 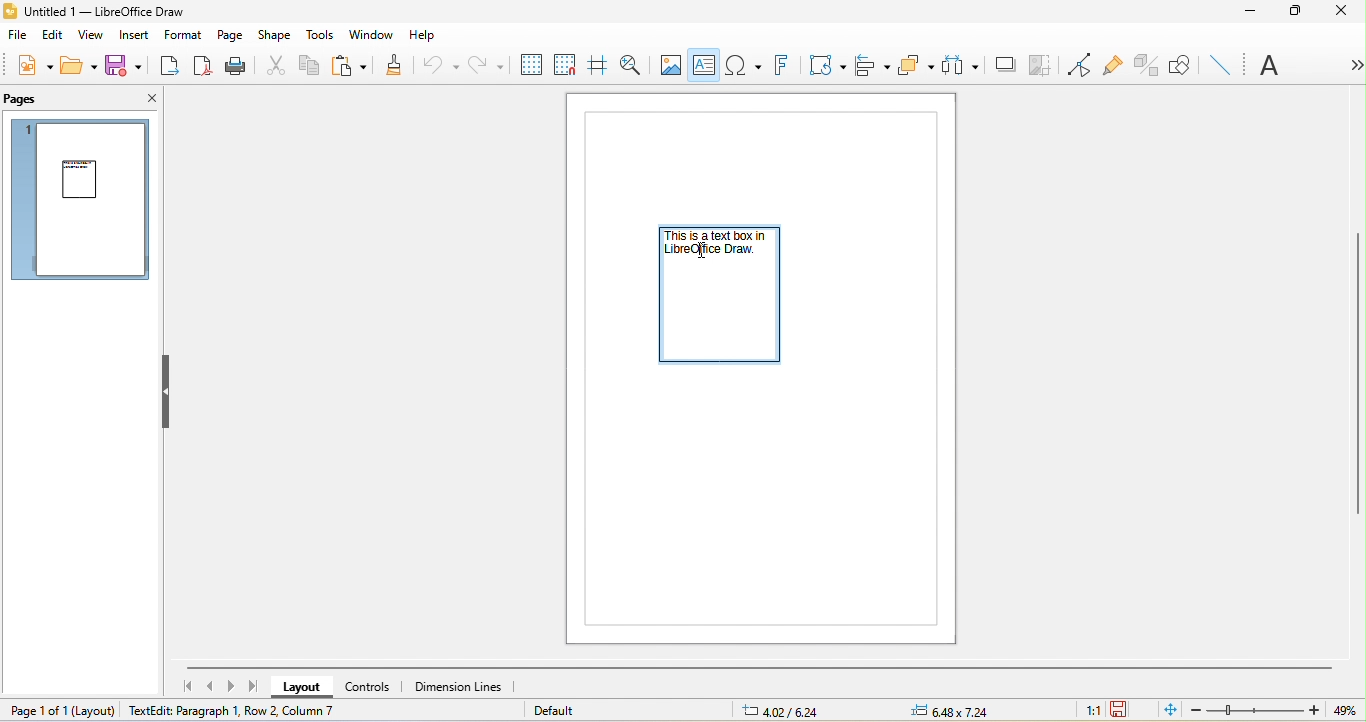 I want to click on page 1 of 1, so click(x=60, y=712).